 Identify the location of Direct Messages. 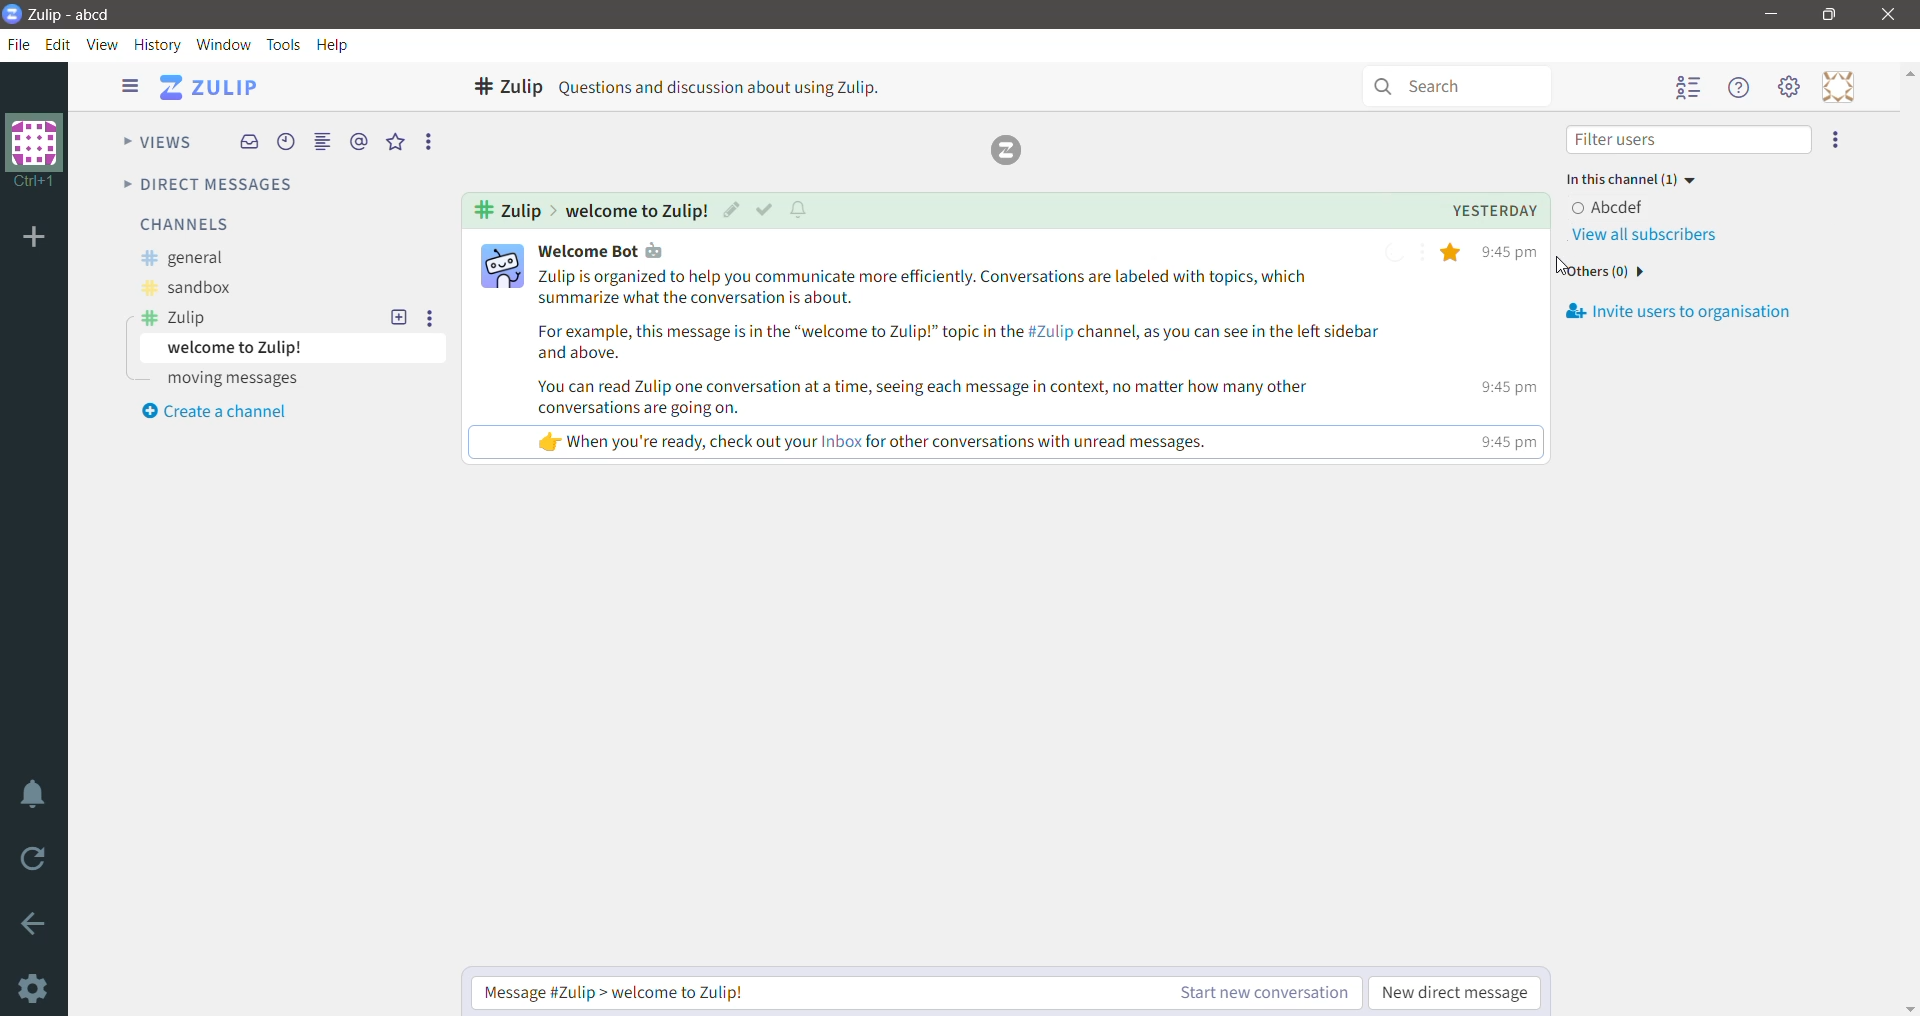
(205, 185).